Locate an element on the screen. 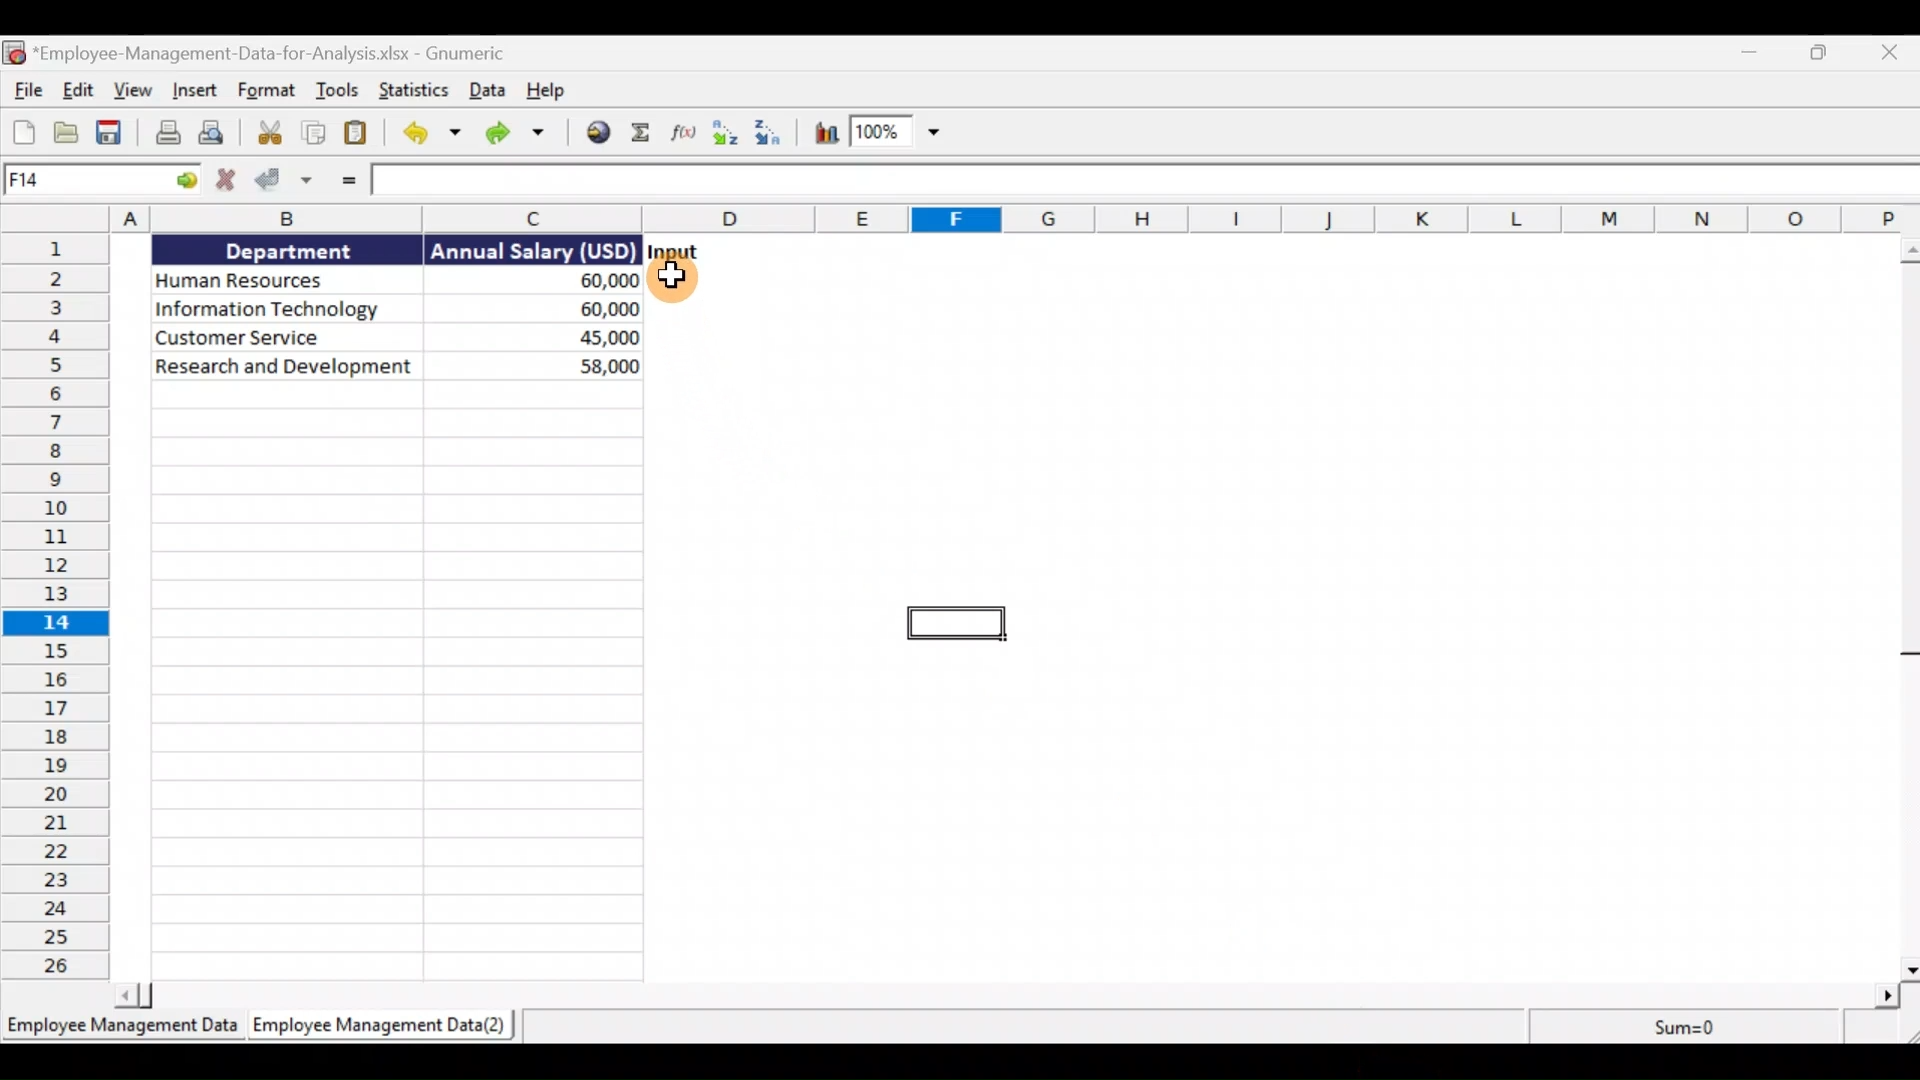 Image resolution: width=1920 pixels, height=1080 pixels. Data is located at coordinates (389, 305).